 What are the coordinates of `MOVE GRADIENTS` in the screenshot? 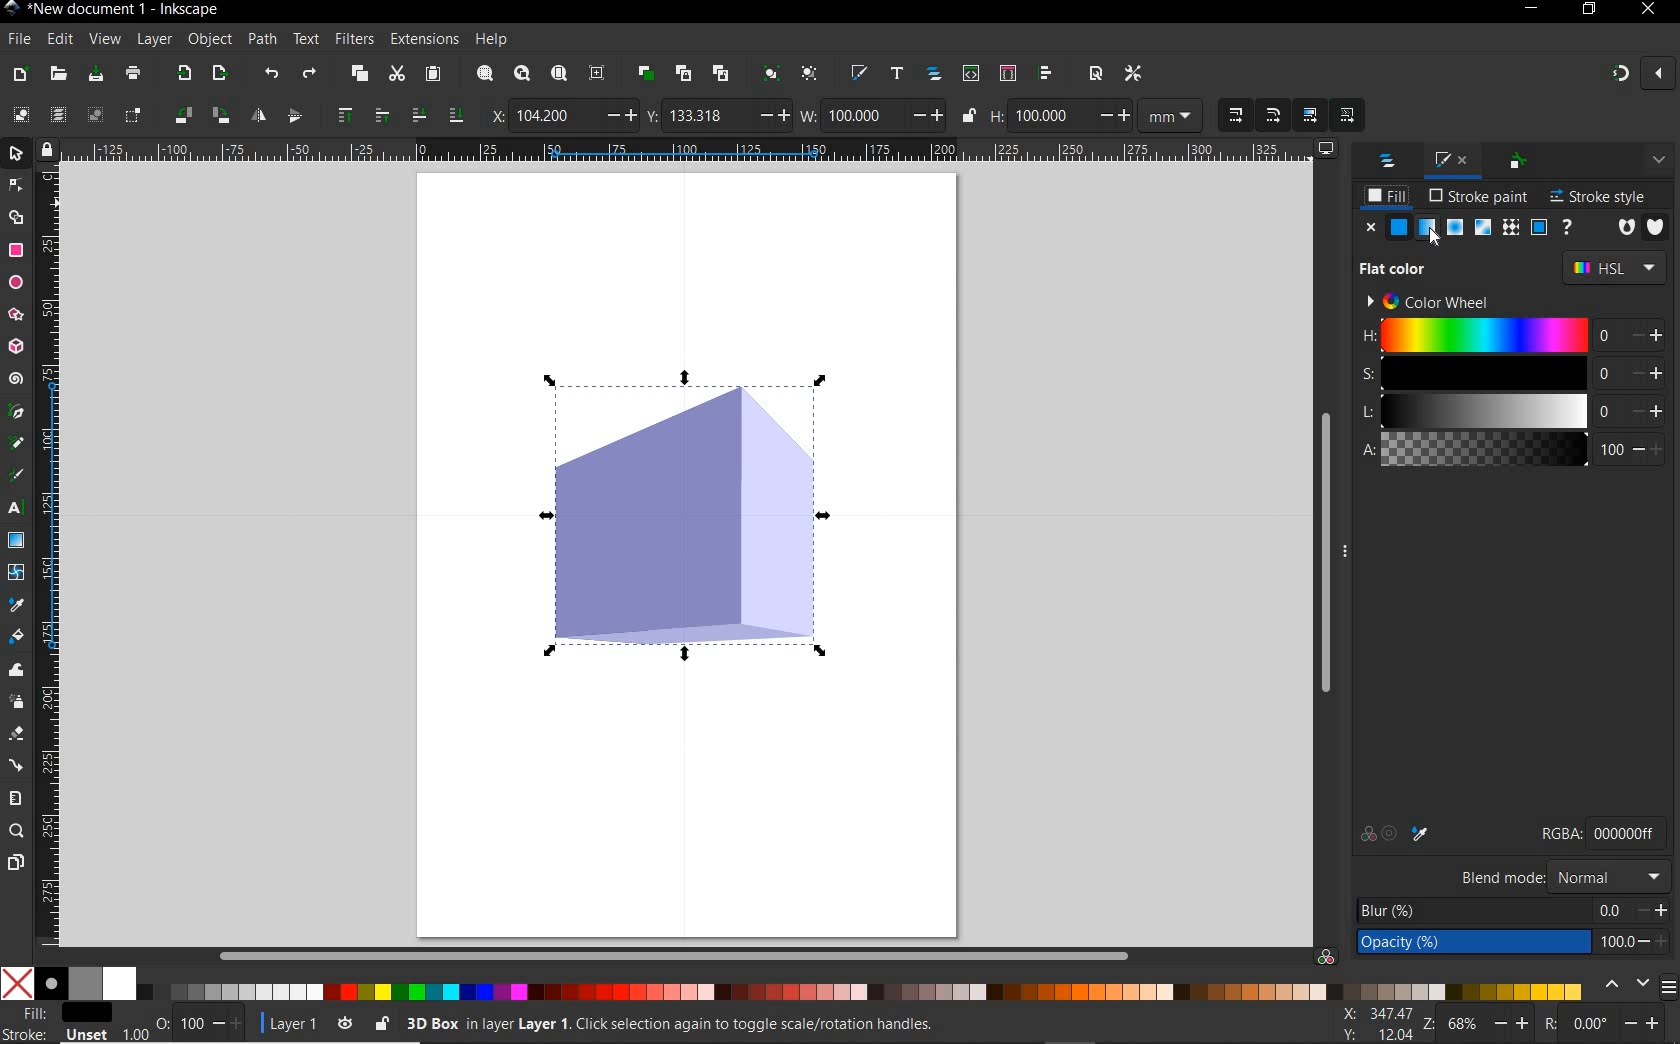 It's located at (1309, 114).